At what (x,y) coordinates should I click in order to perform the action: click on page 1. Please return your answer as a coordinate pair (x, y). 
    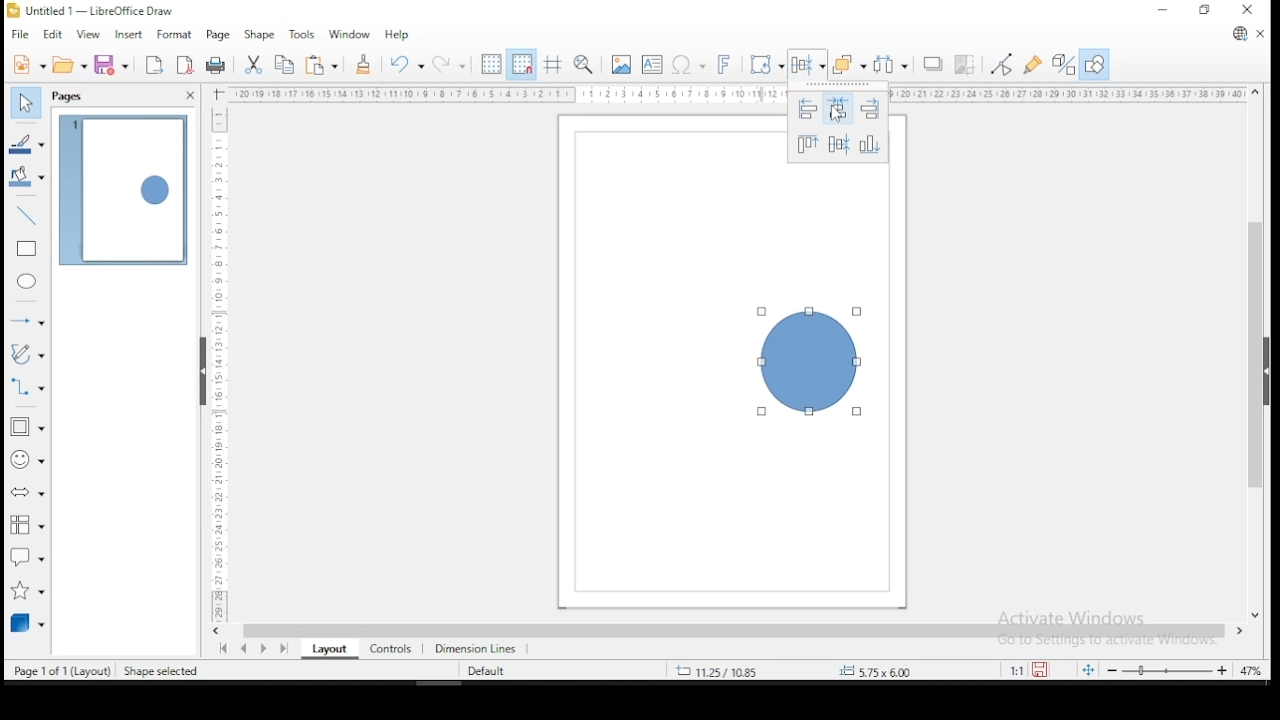
    Looking at the image, I should click on (124, 191).